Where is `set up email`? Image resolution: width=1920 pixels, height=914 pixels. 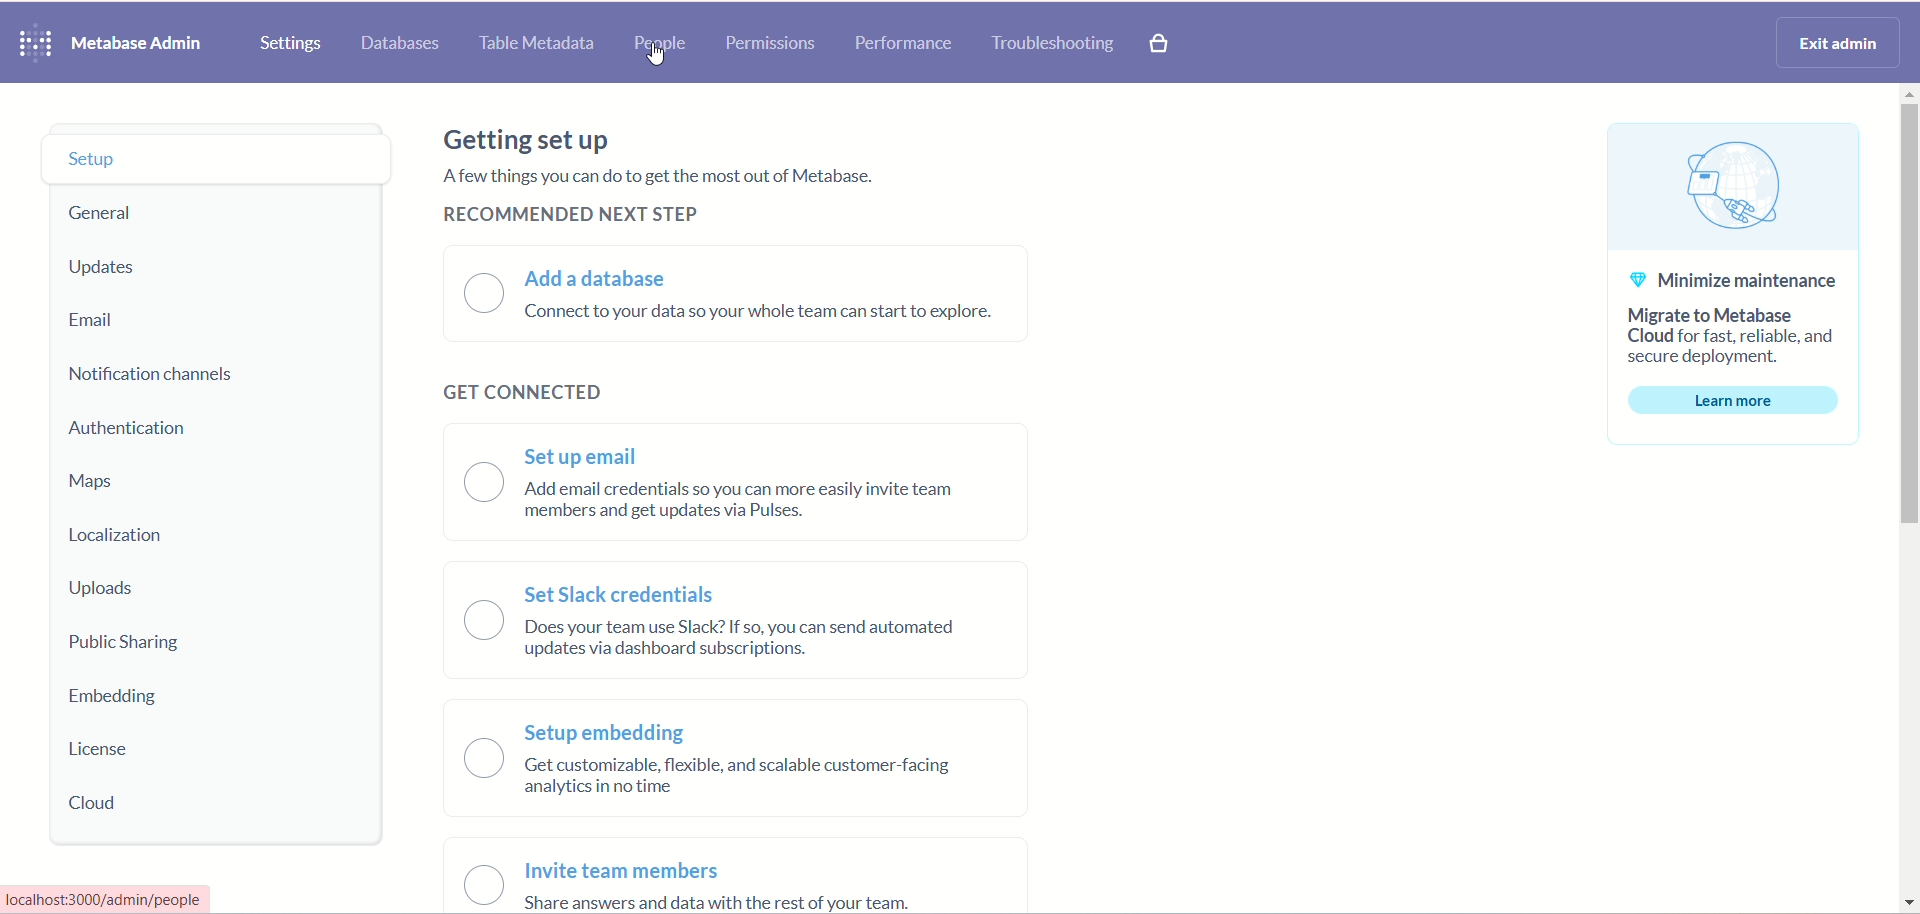
set up email is located at coordinates (586, 457).